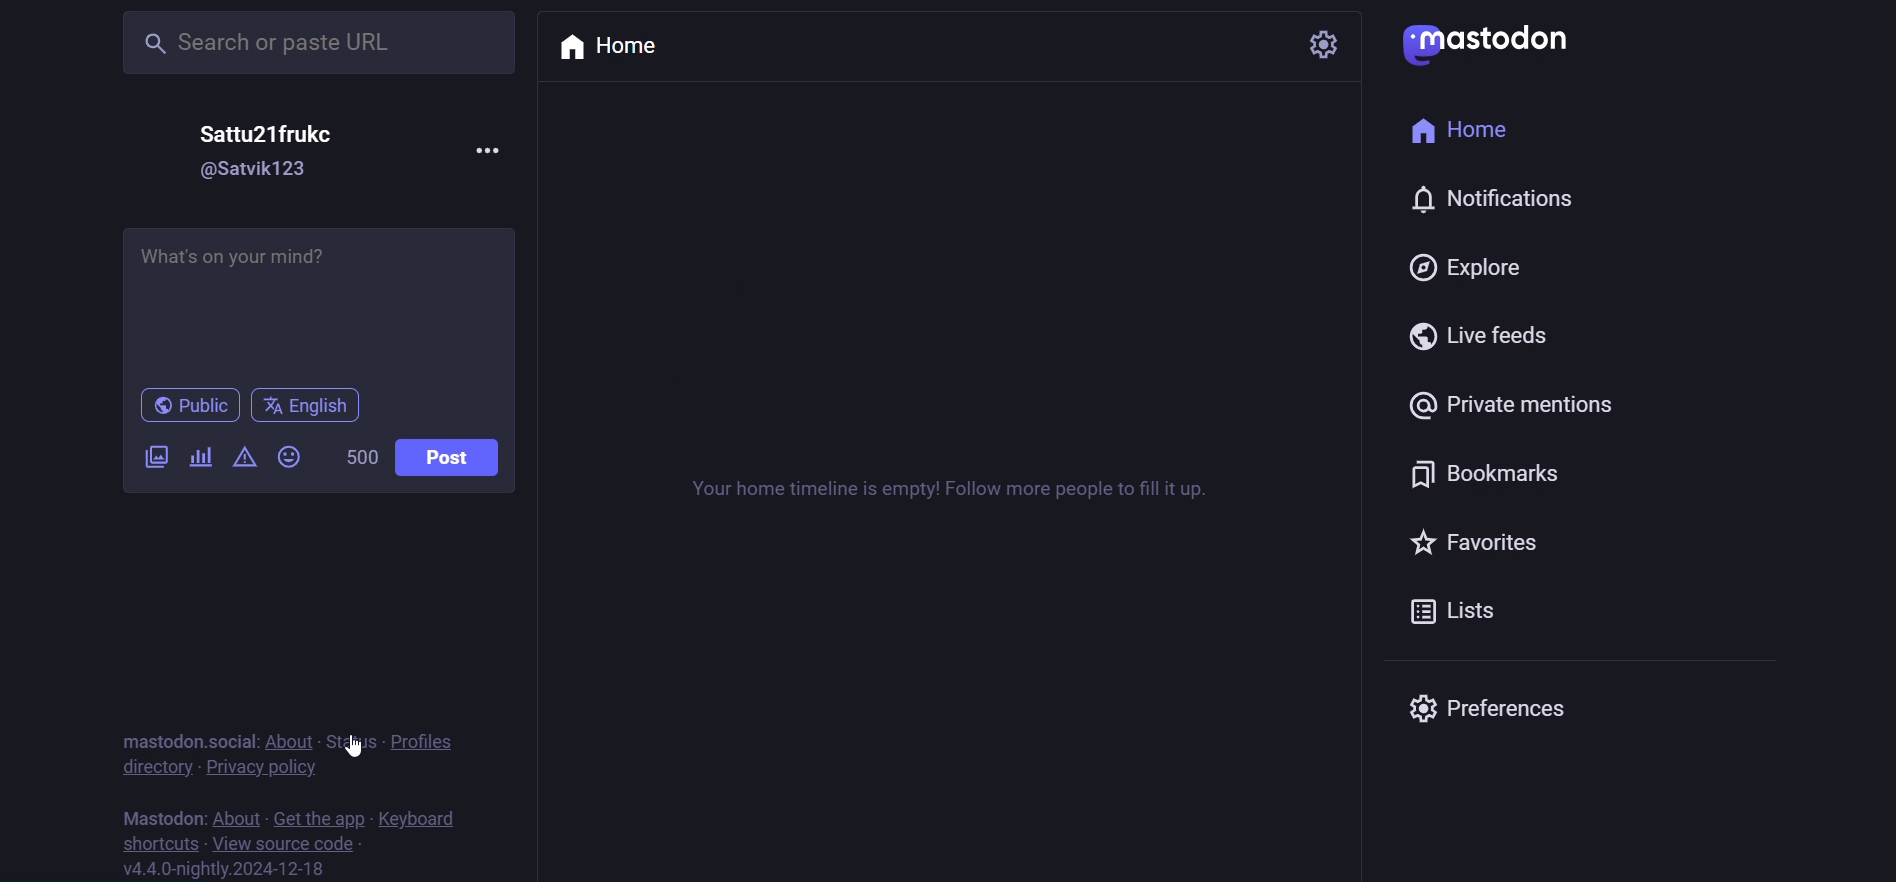 This screenshot has height=882, width=1896. Describe the element at coordinates (182, 407) in the screenshot. I see `public` at that location.